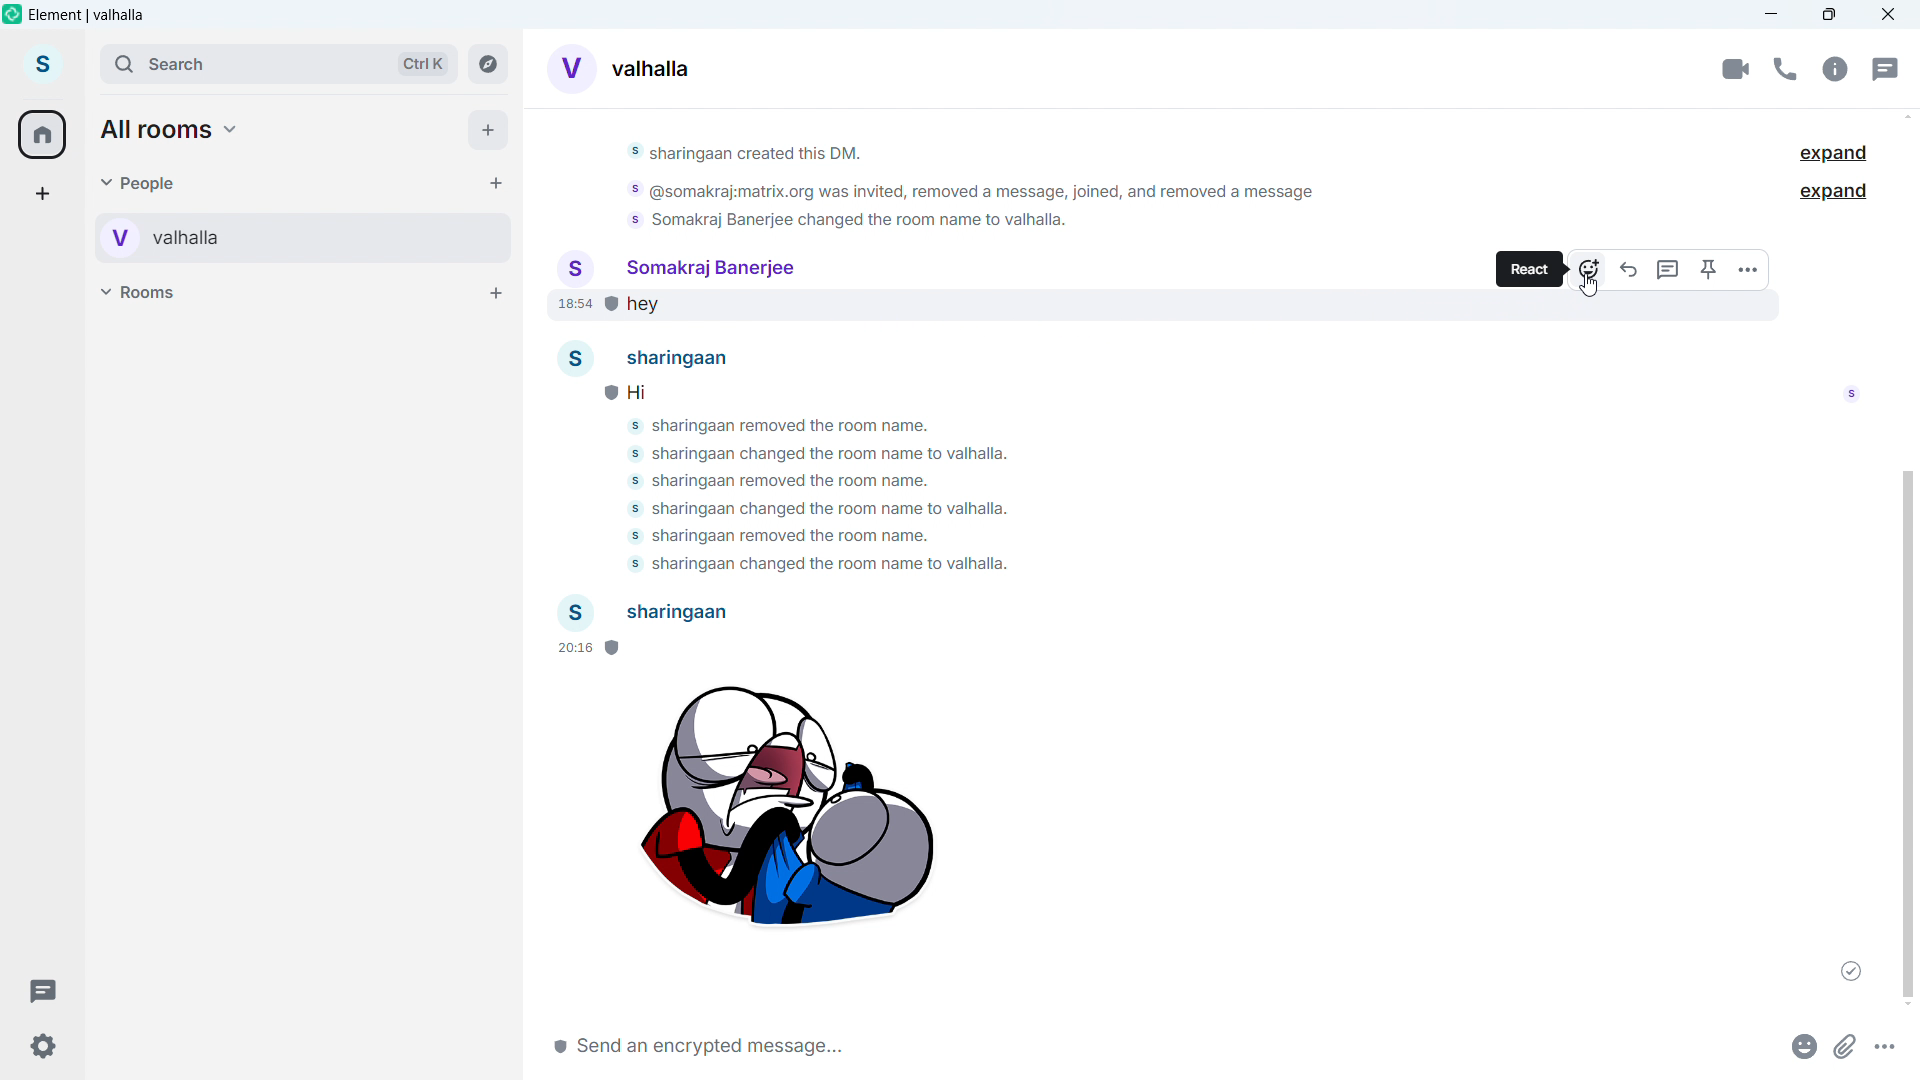 This screenshot has height=1080, width=1920. What do you see at coordinates (838, 455) in the screenshot?
I see `somakraj banerjee charged the room name to valhalla` at bounding box center [838, 455].